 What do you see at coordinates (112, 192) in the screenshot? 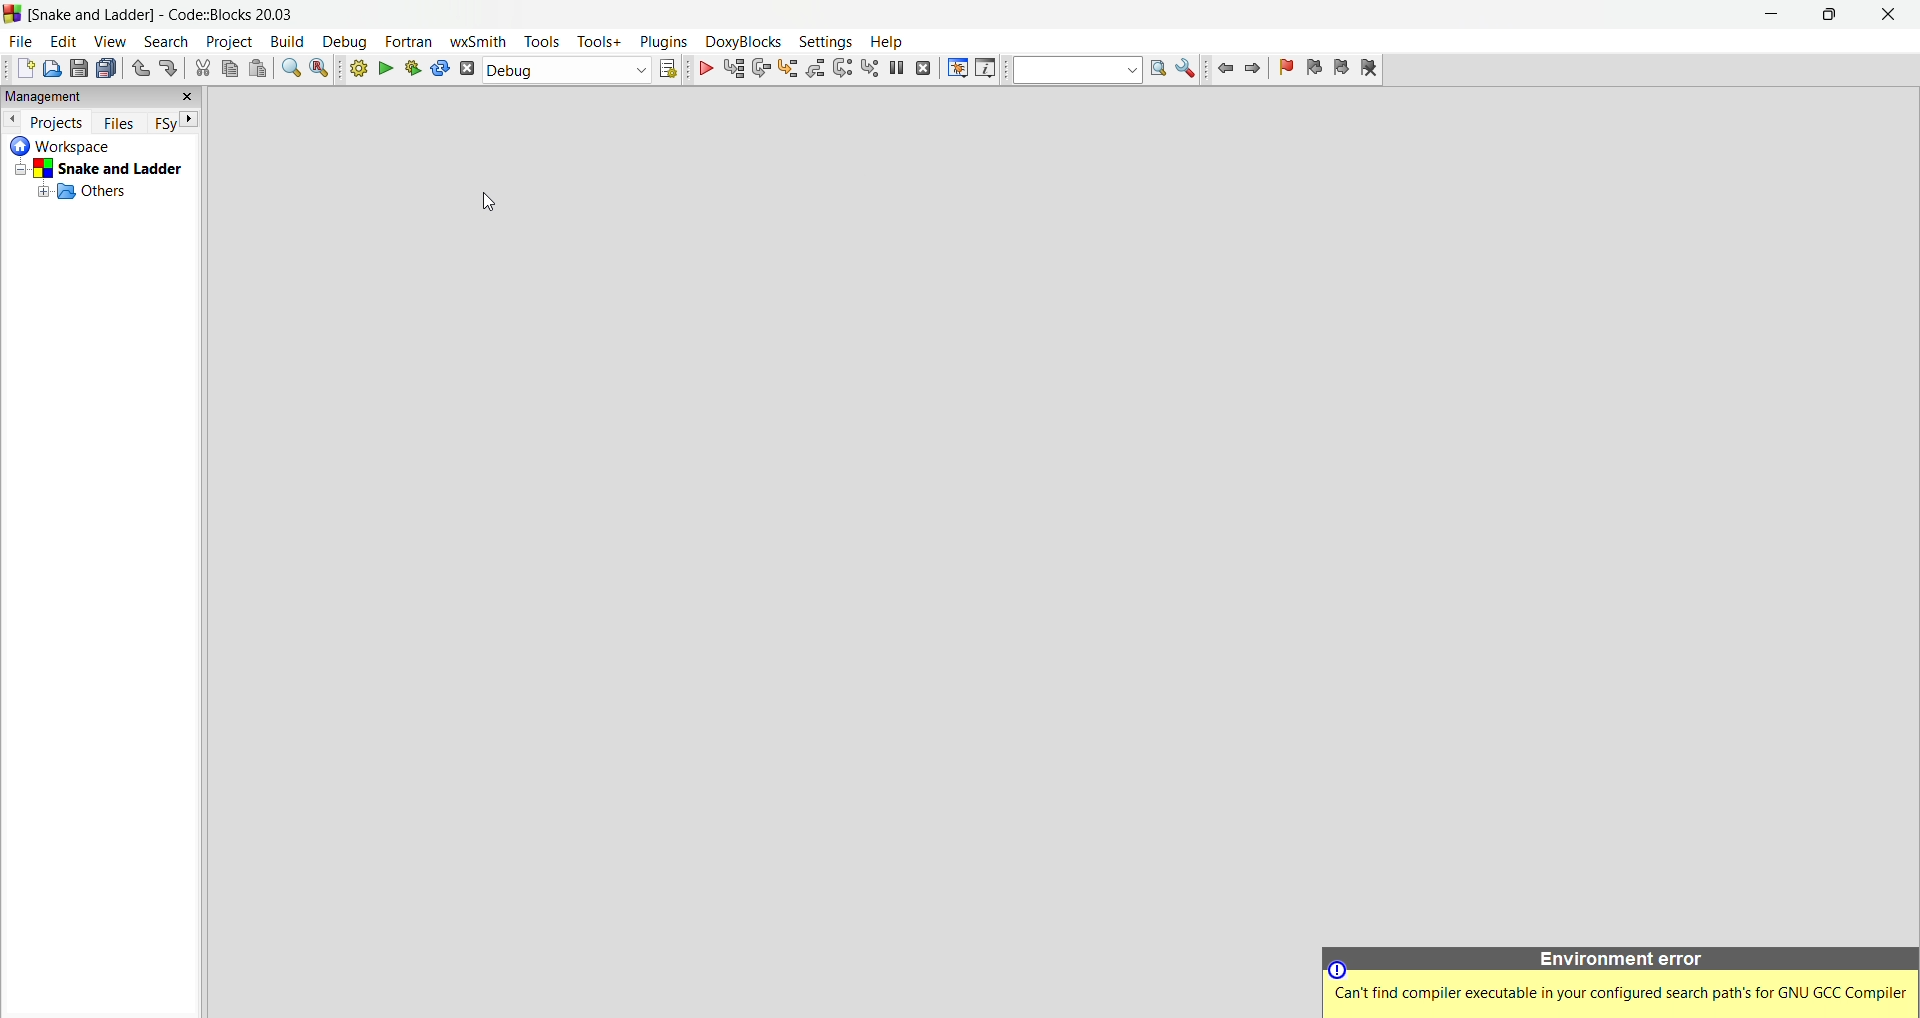
I see `folder in snake and ladder project` at bounding box center [112, 192].